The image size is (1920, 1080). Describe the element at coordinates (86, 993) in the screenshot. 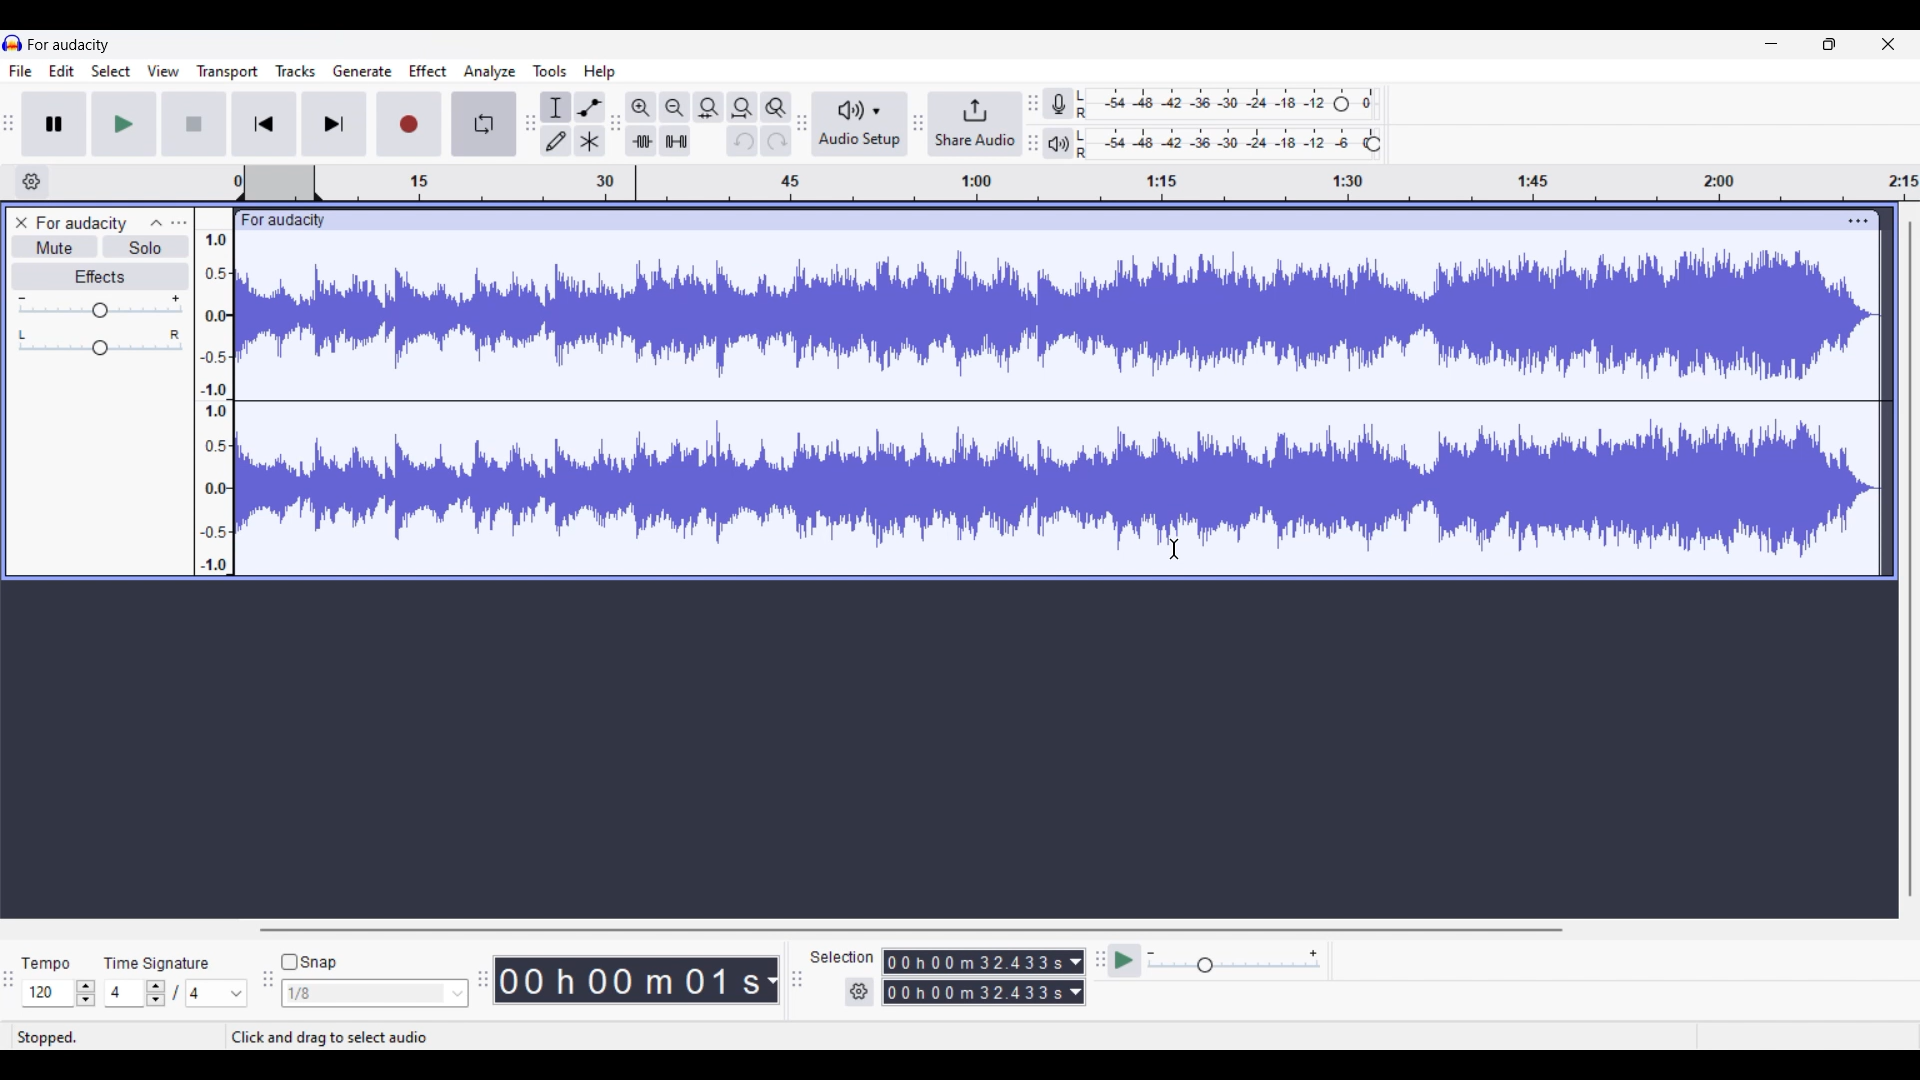

I see `Increase/Decrease Tempo` at that location.